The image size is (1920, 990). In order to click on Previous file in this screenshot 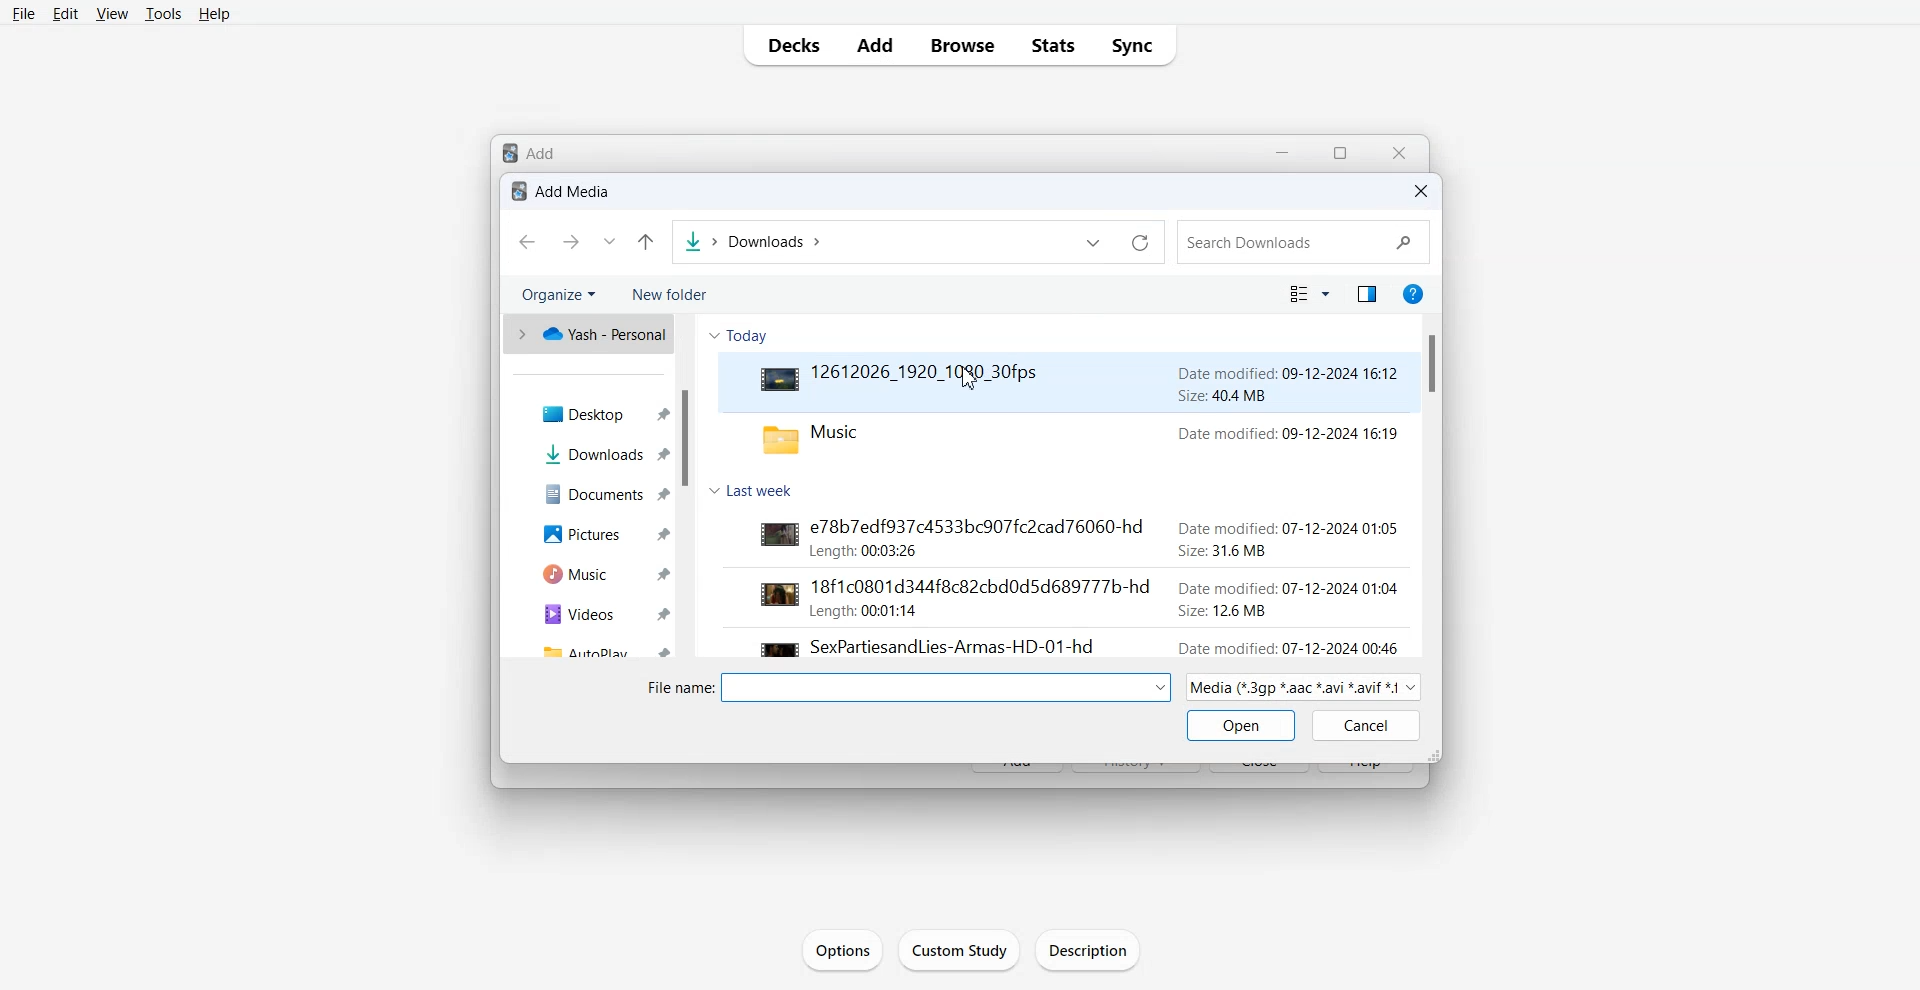, I will do `click(1094, 241)`.